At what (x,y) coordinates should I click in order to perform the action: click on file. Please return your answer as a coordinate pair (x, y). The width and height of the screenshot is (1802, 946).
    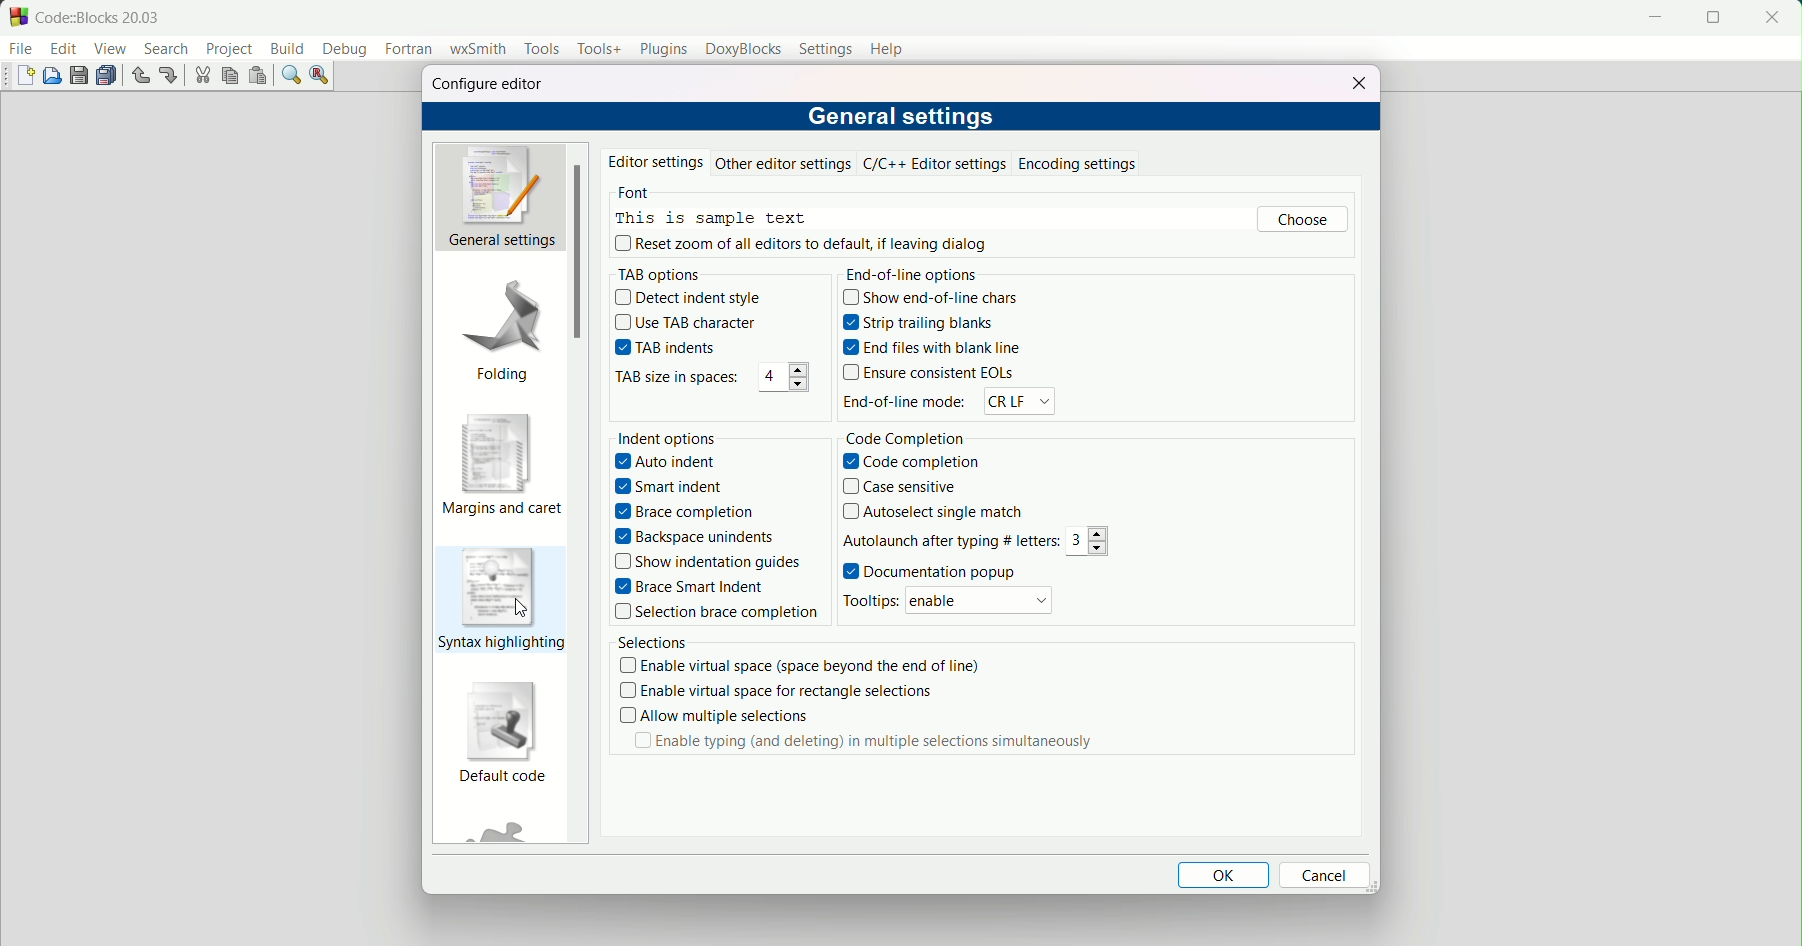
    Looking at the image, I should click on (22, 50).